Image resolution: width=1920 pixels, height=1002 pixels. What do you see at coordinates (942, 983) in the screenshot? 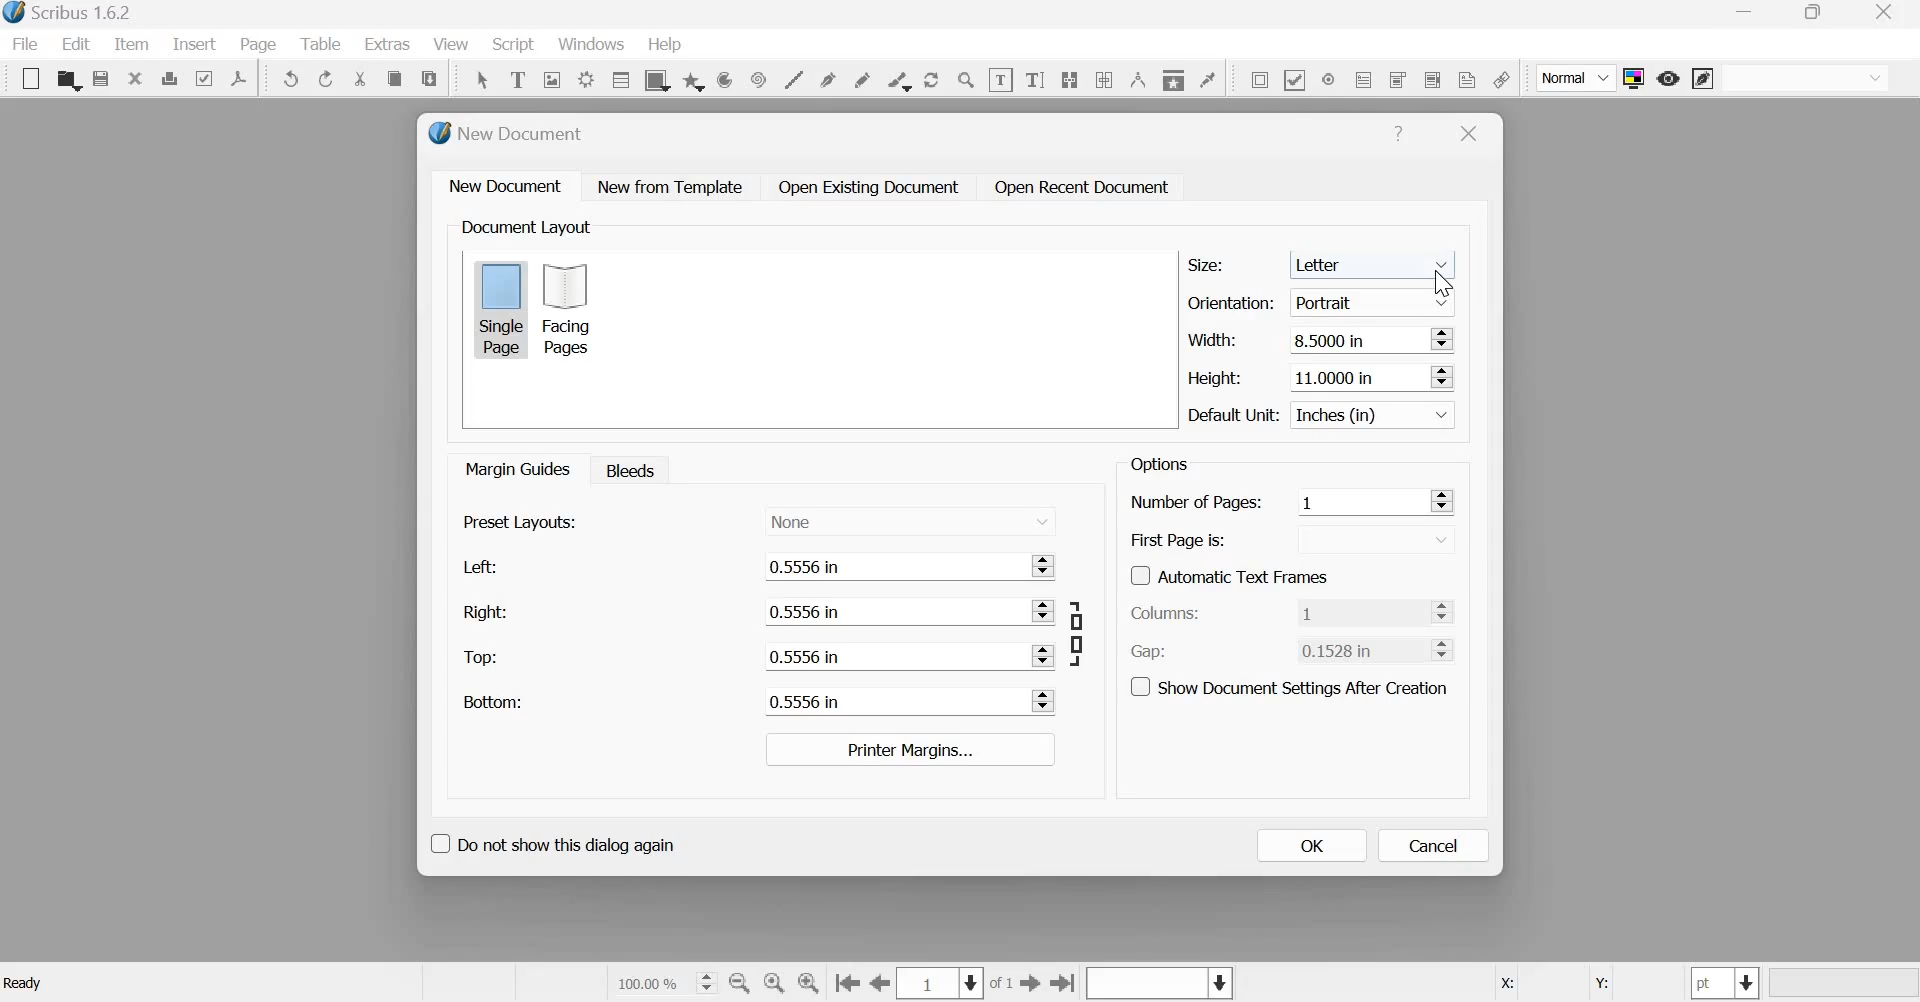
I see `Select the current page` at bounding box center [942, 983].